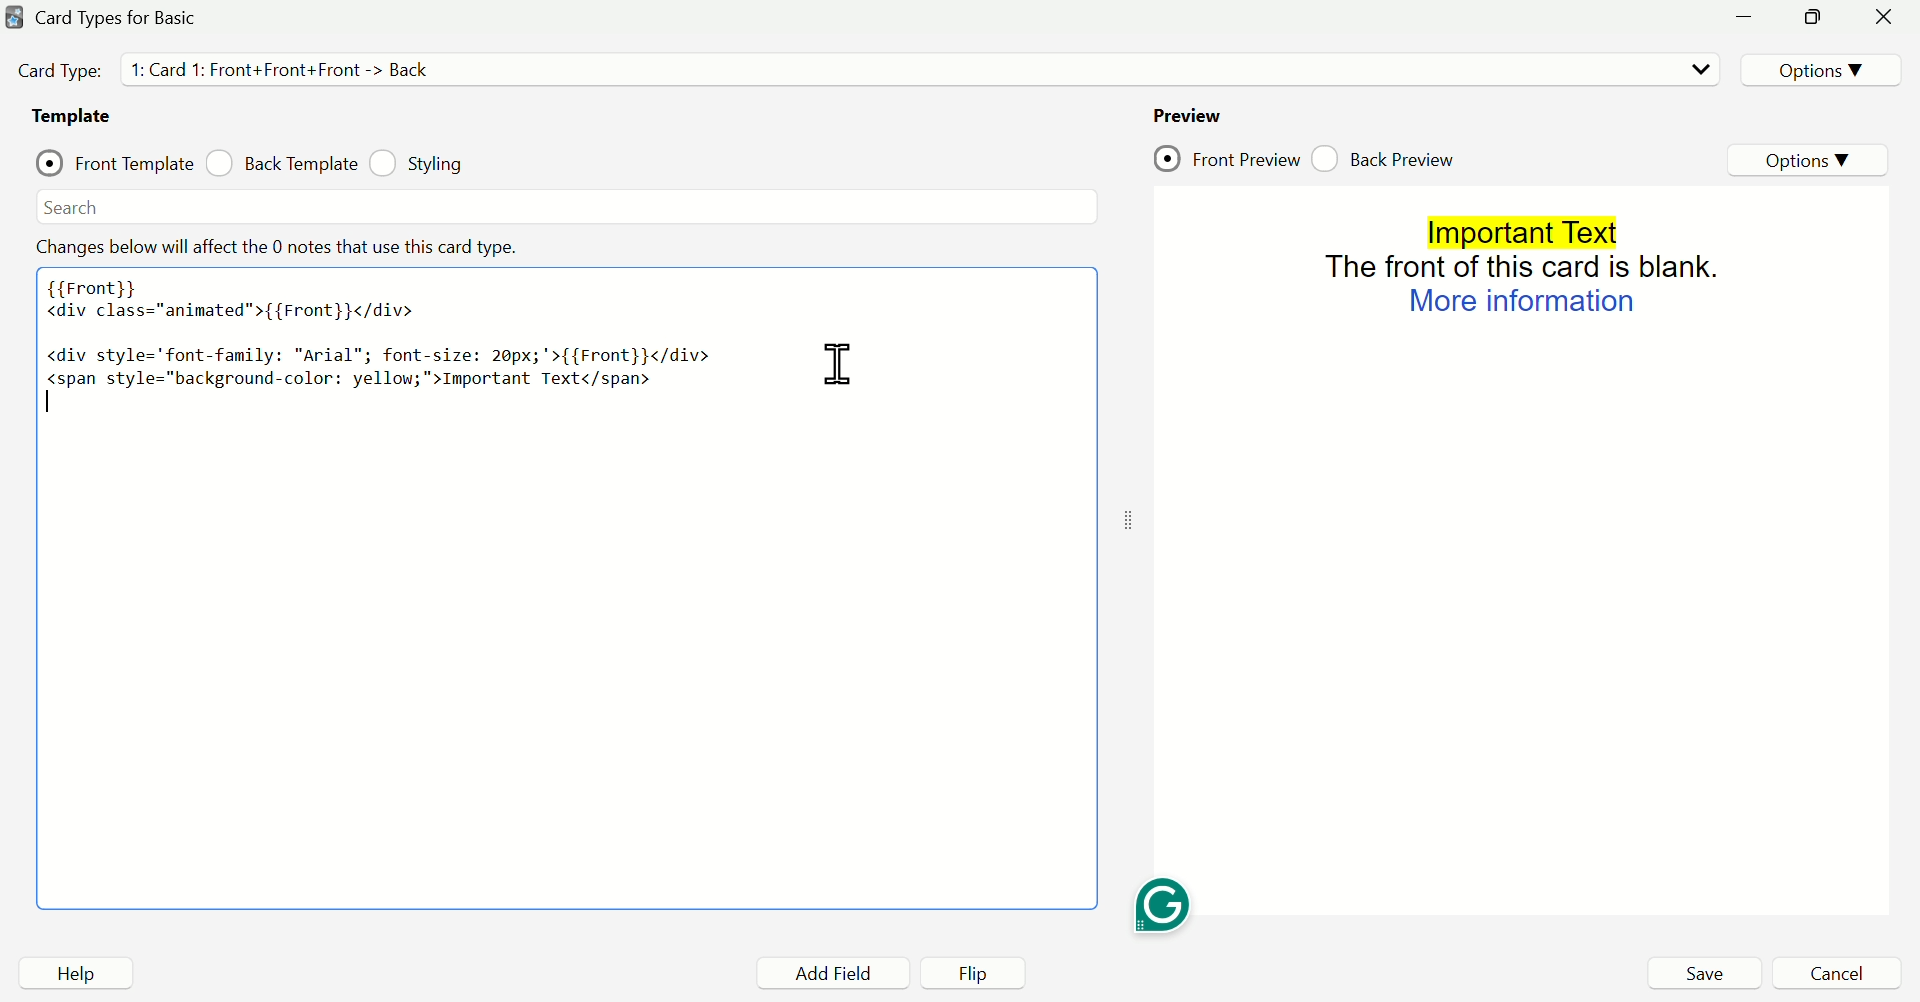 This screenshot has width=1920, height=1002. What do you see at coordinates (1819, 69) in the screenshot?
I see `Options` at bounding box center [1819, 69].